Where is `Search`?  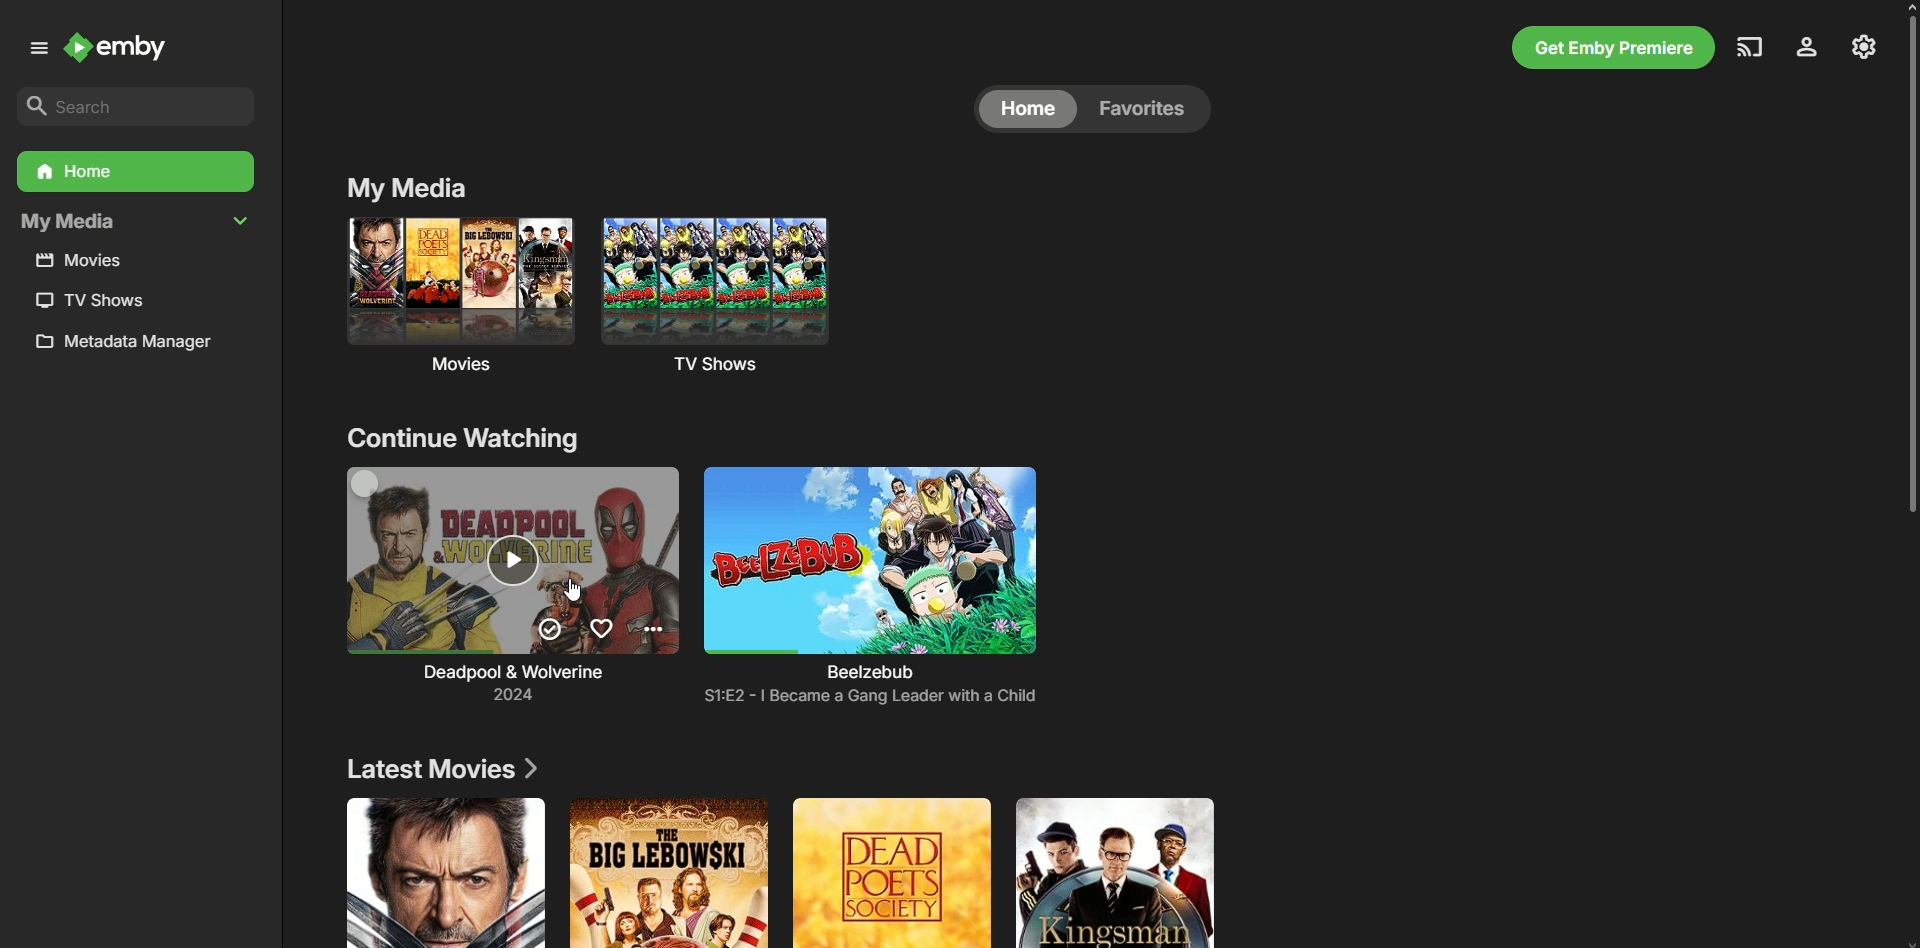
Search is located at coordinates (129, 105).